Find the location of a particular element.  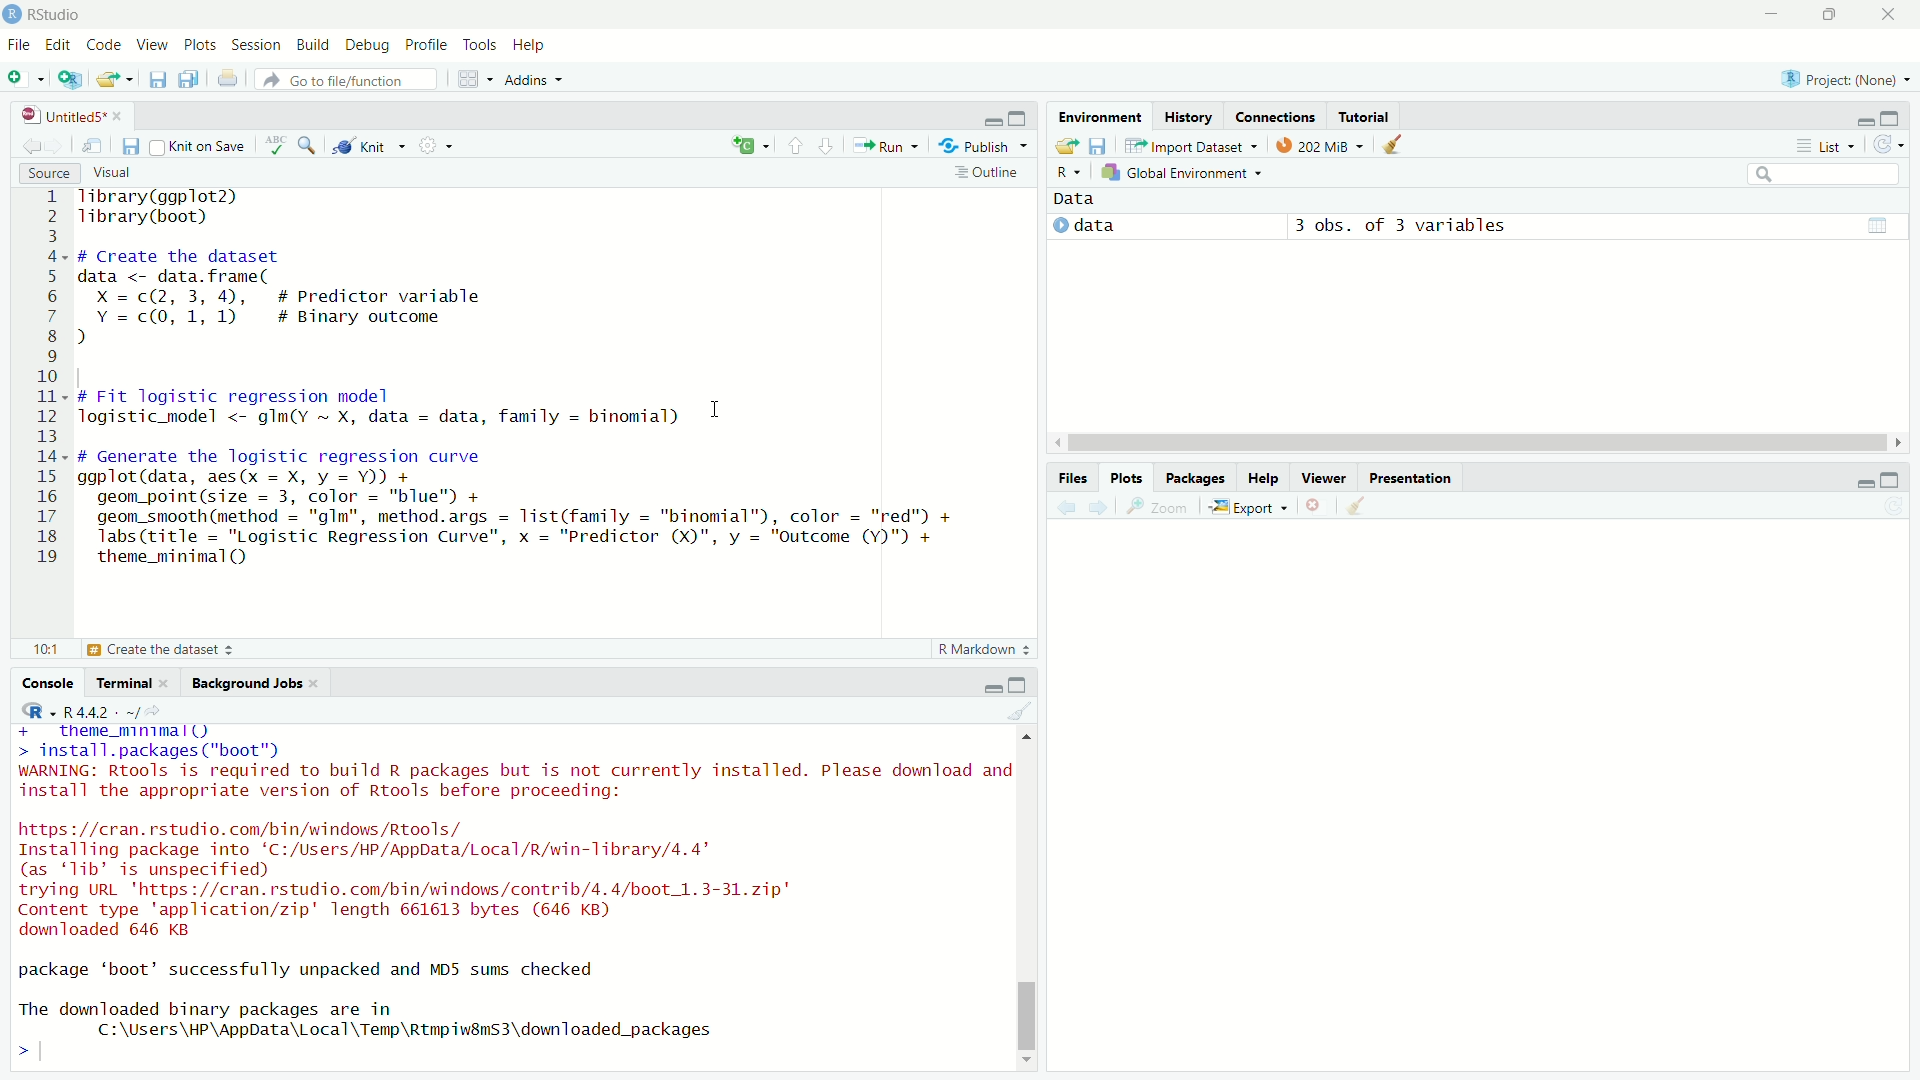

maximize is located at coordinates (1890, 119).